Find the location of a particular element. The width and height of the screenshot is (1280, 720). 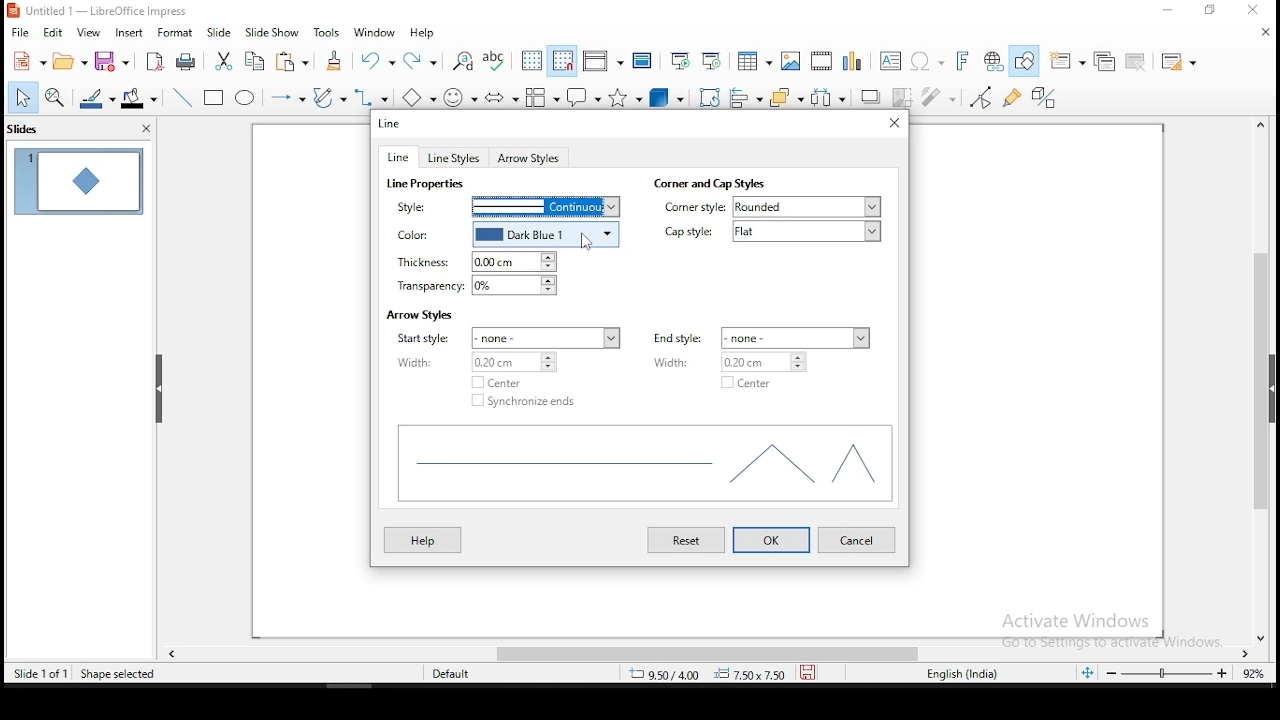

arrange is located at coordinates (783, 96).